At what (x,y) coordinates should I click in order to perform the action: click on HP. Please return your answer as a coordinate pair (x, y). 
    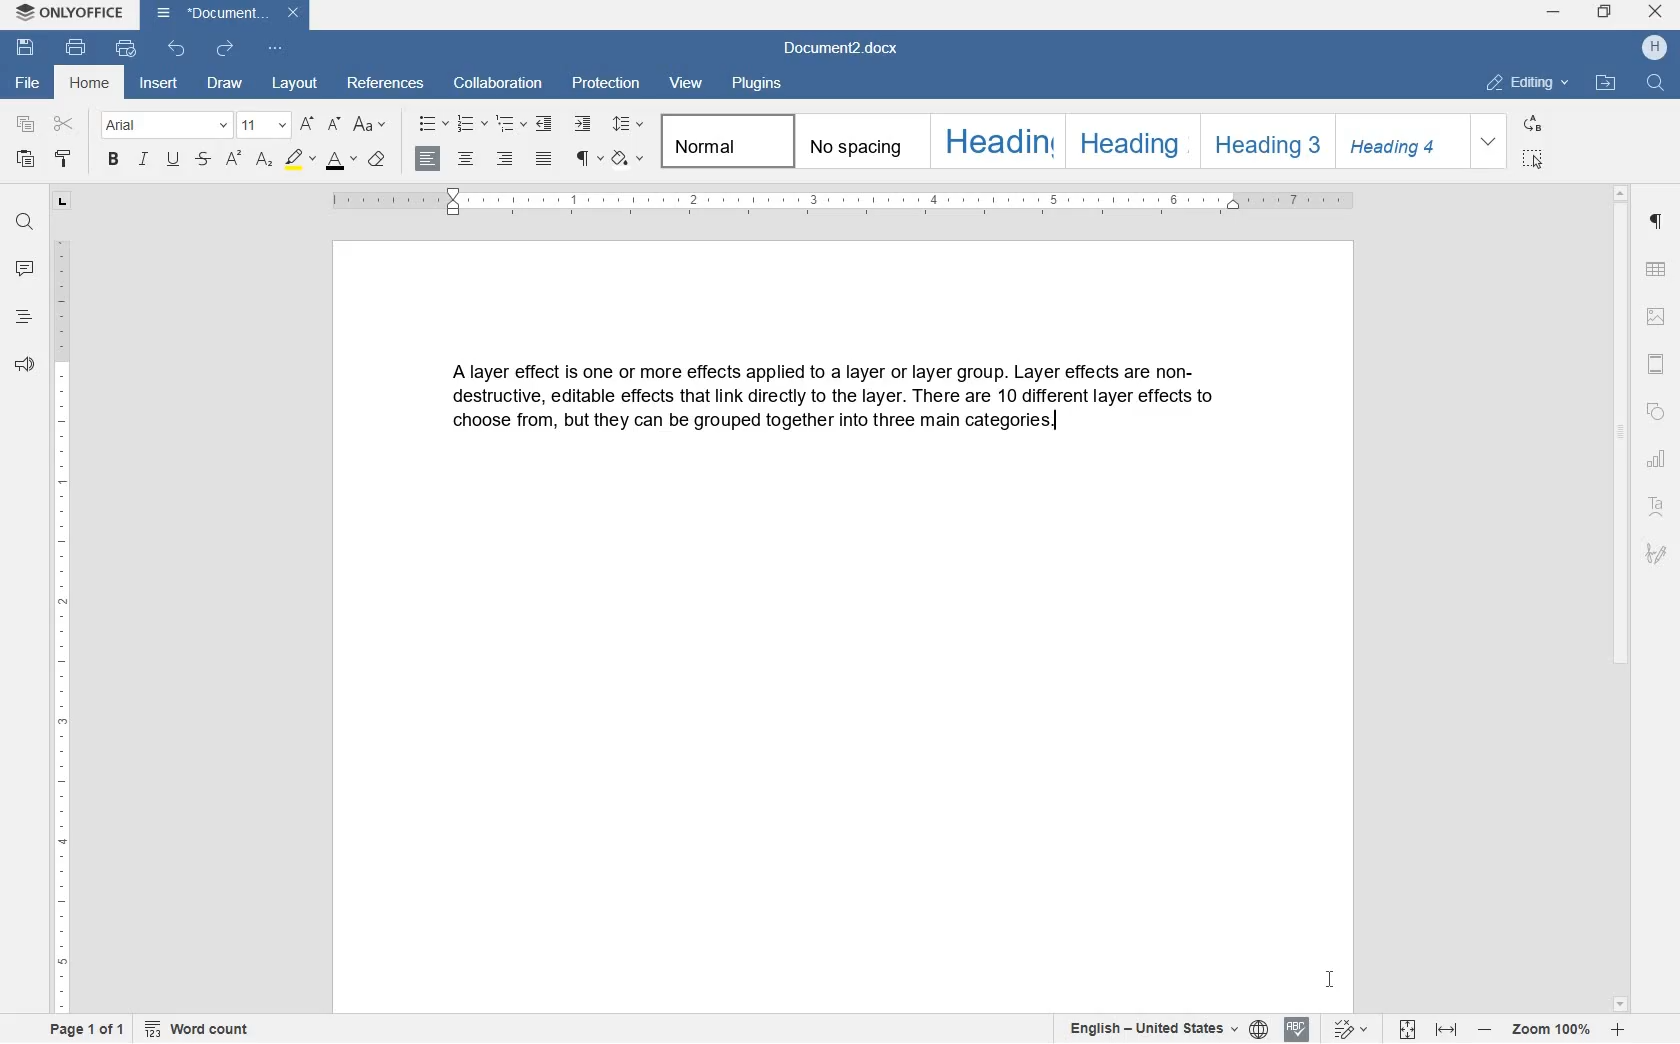
    Looking at the image, I should click on (1654, 48).